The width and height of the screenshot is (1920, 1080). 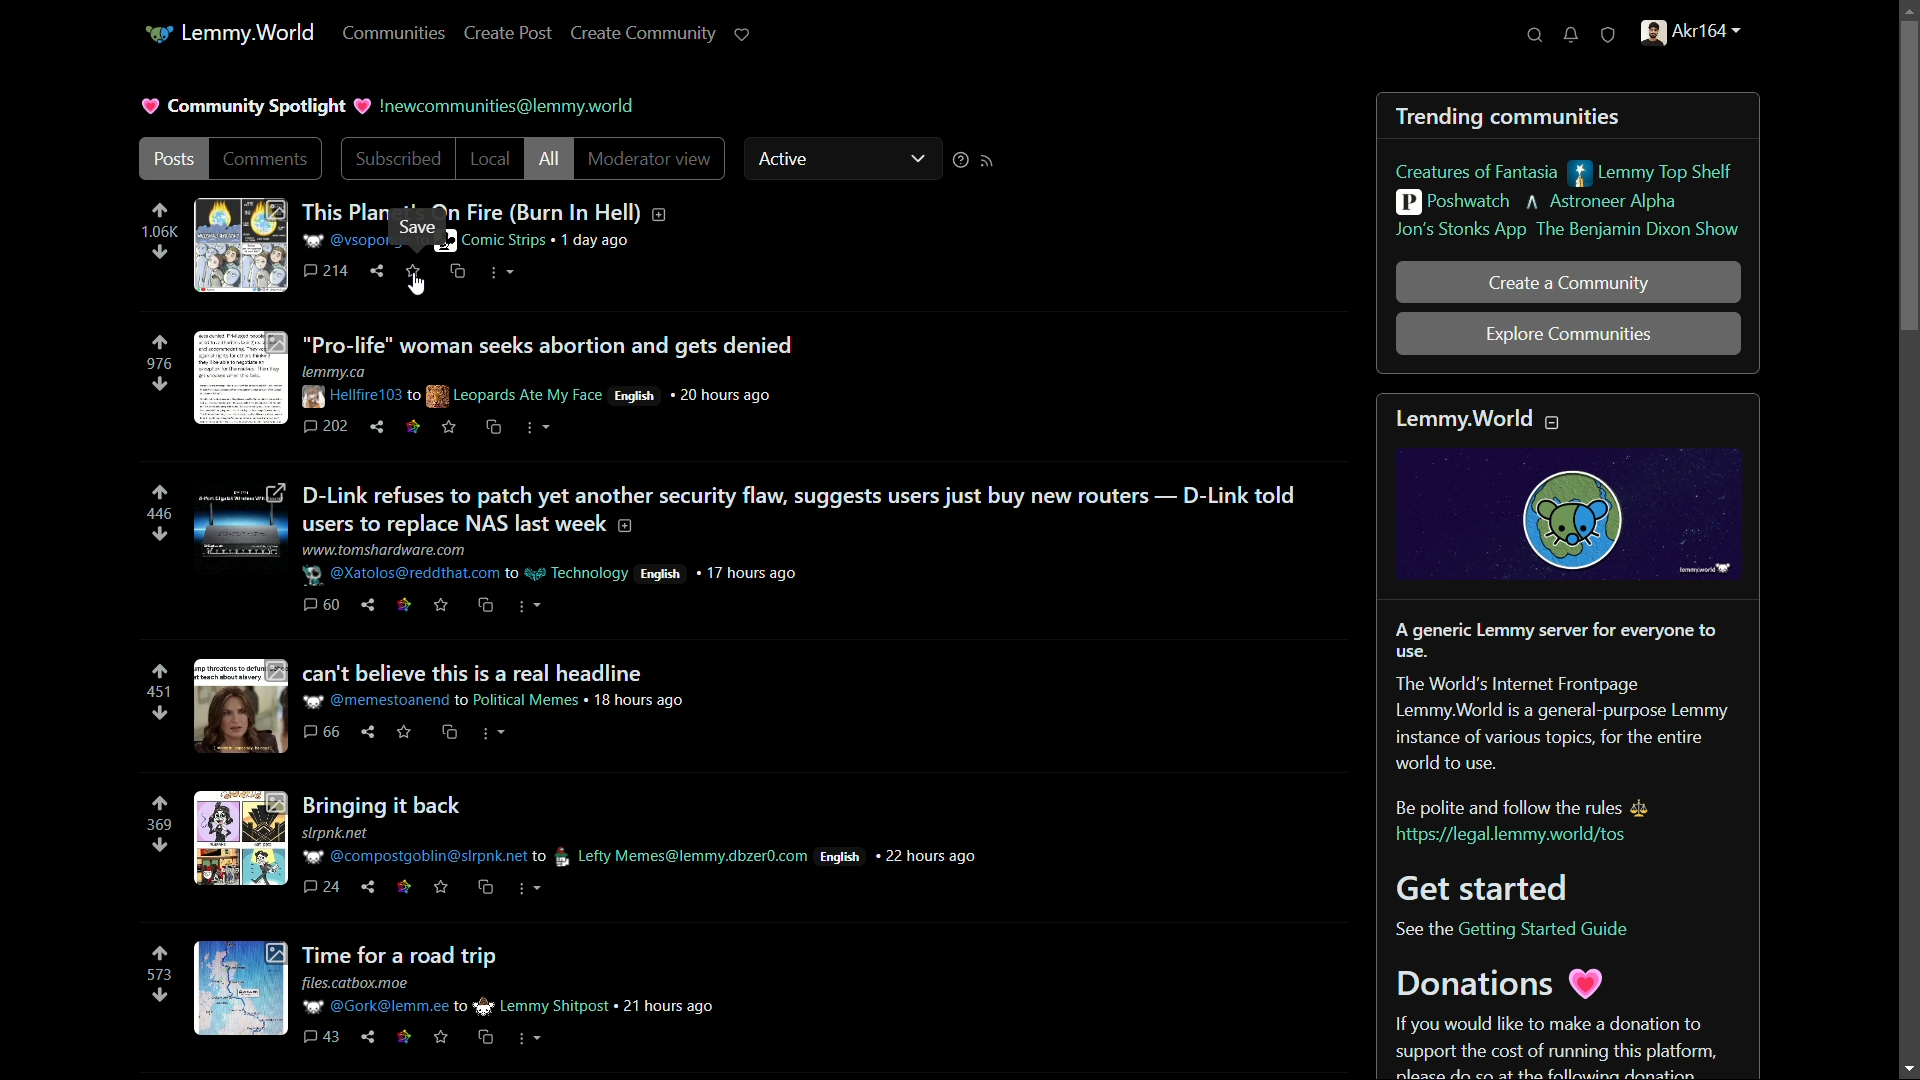 I want to click on posts, so click(x=173, y=158).